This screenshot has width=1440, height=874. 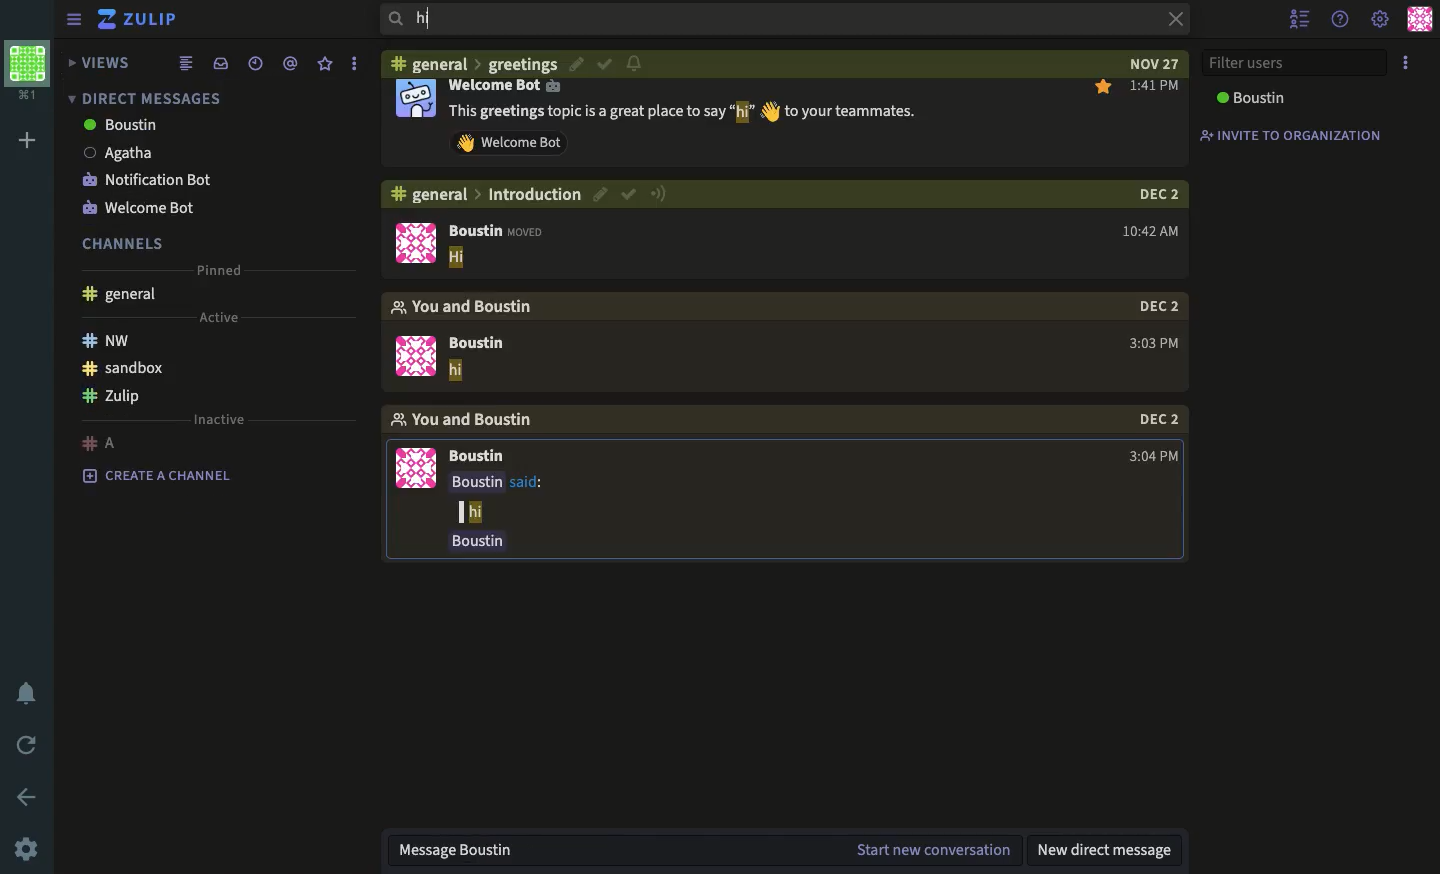 What do you see at coordinates (685, 111) in the screenshot?
I see `This greetings topic is a great place to say "hi" to your teammates` at bounding box center [685, 111].